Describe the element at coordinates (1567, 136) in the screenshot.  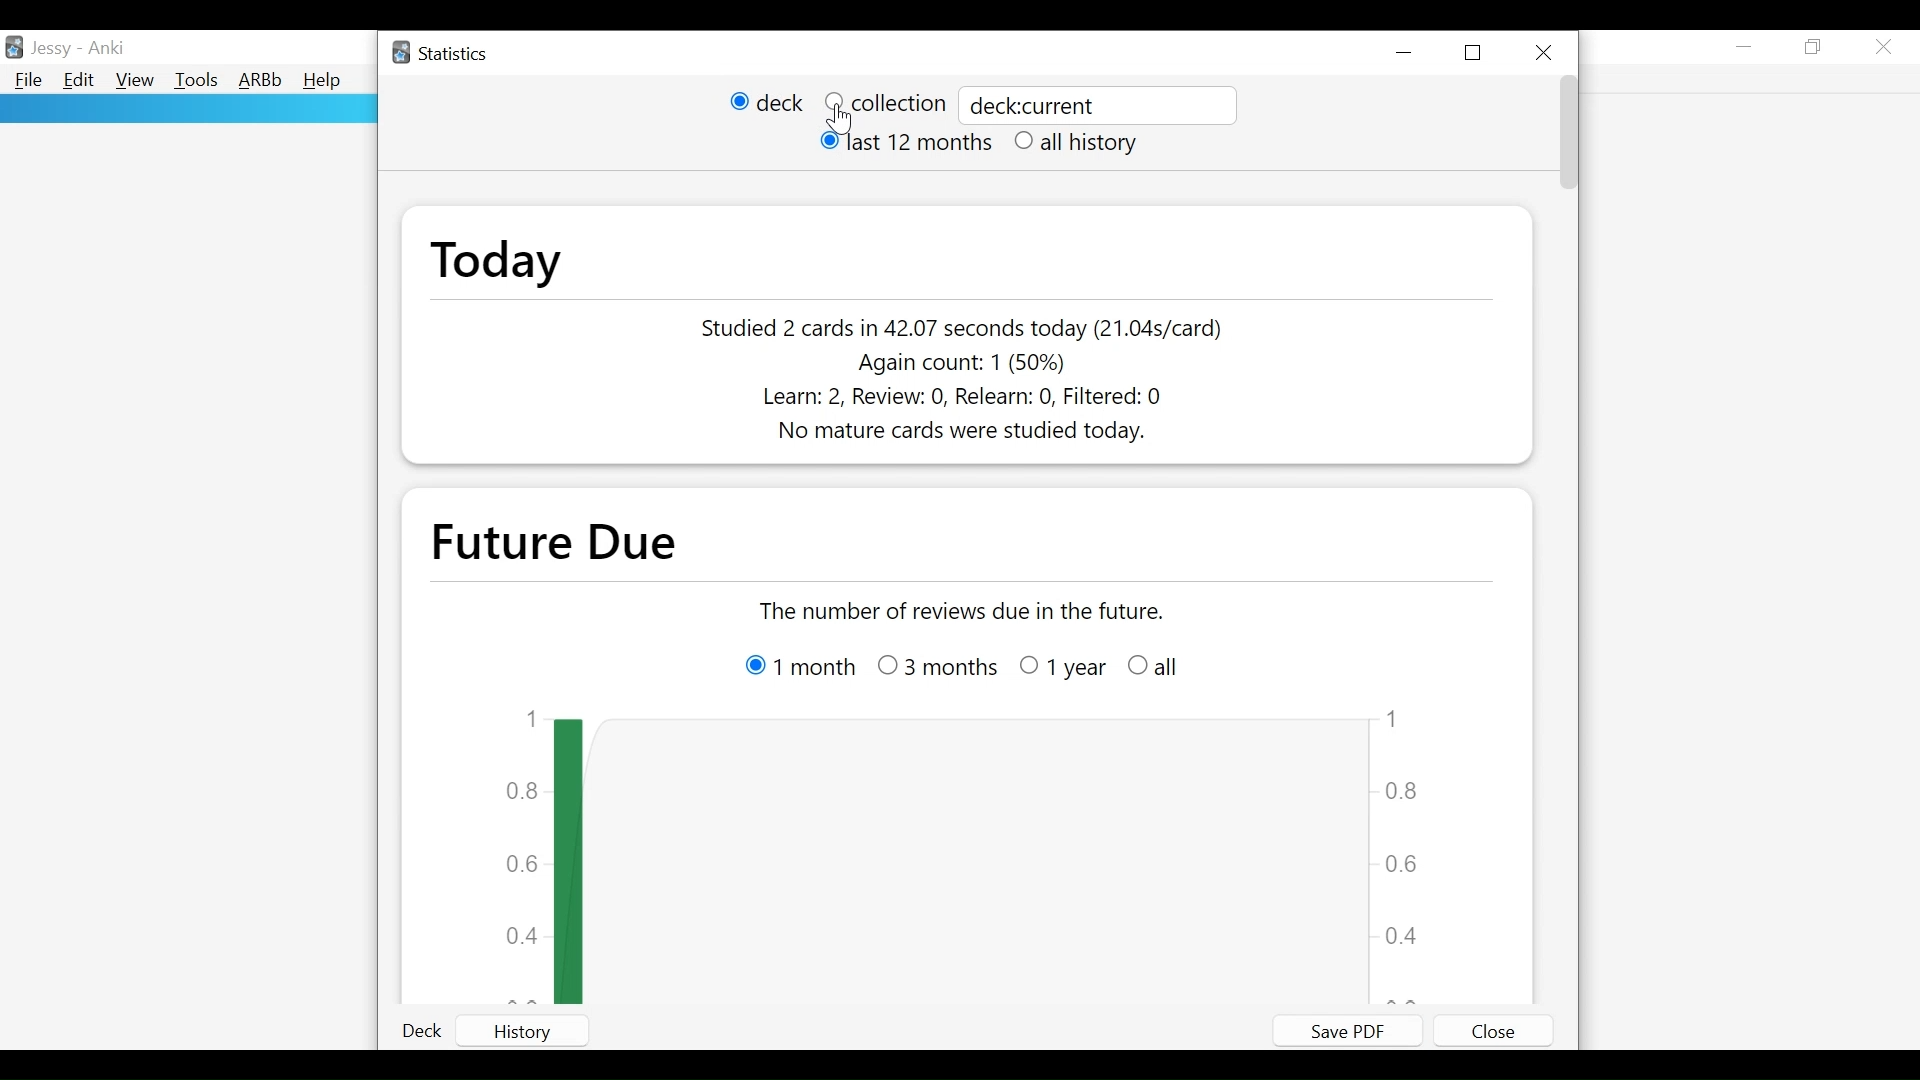
I see `Vertical Scroll bar` at that location.